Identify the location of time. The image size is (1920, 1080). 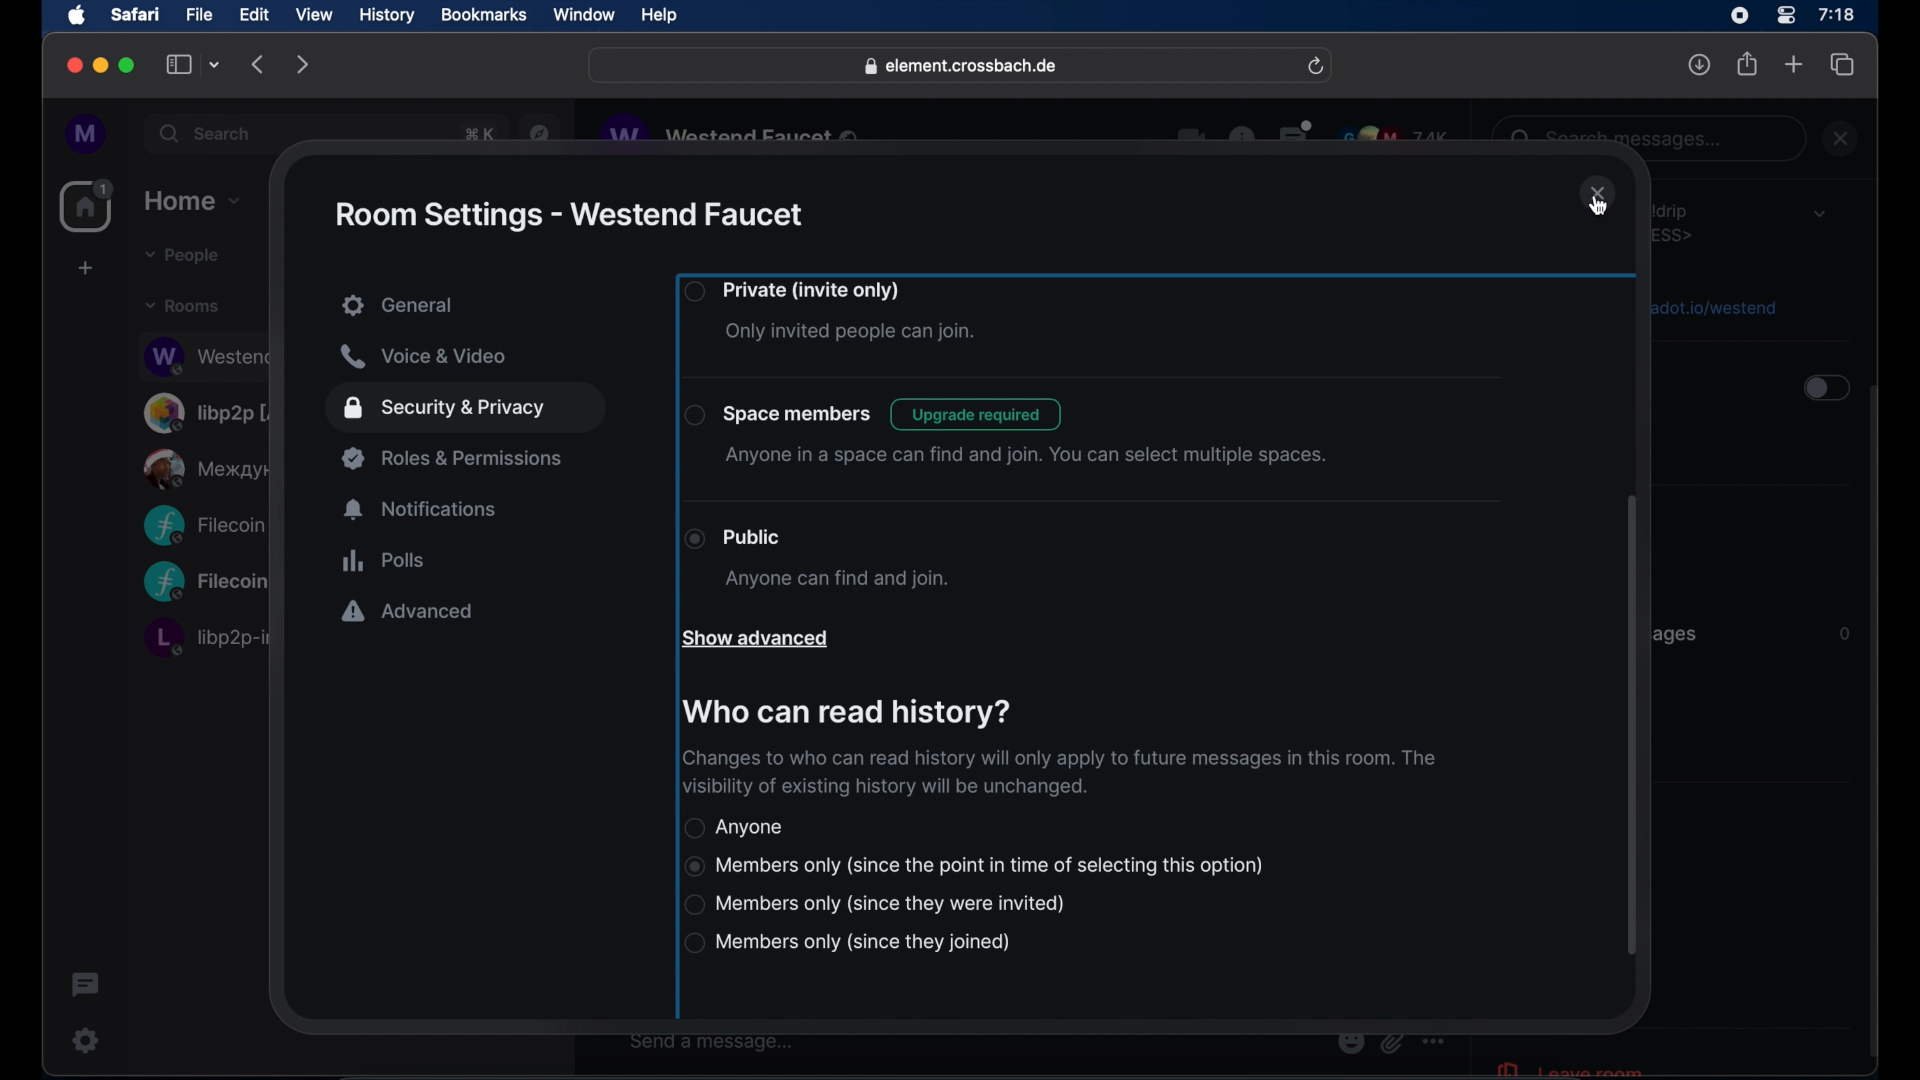
(1836, 14).